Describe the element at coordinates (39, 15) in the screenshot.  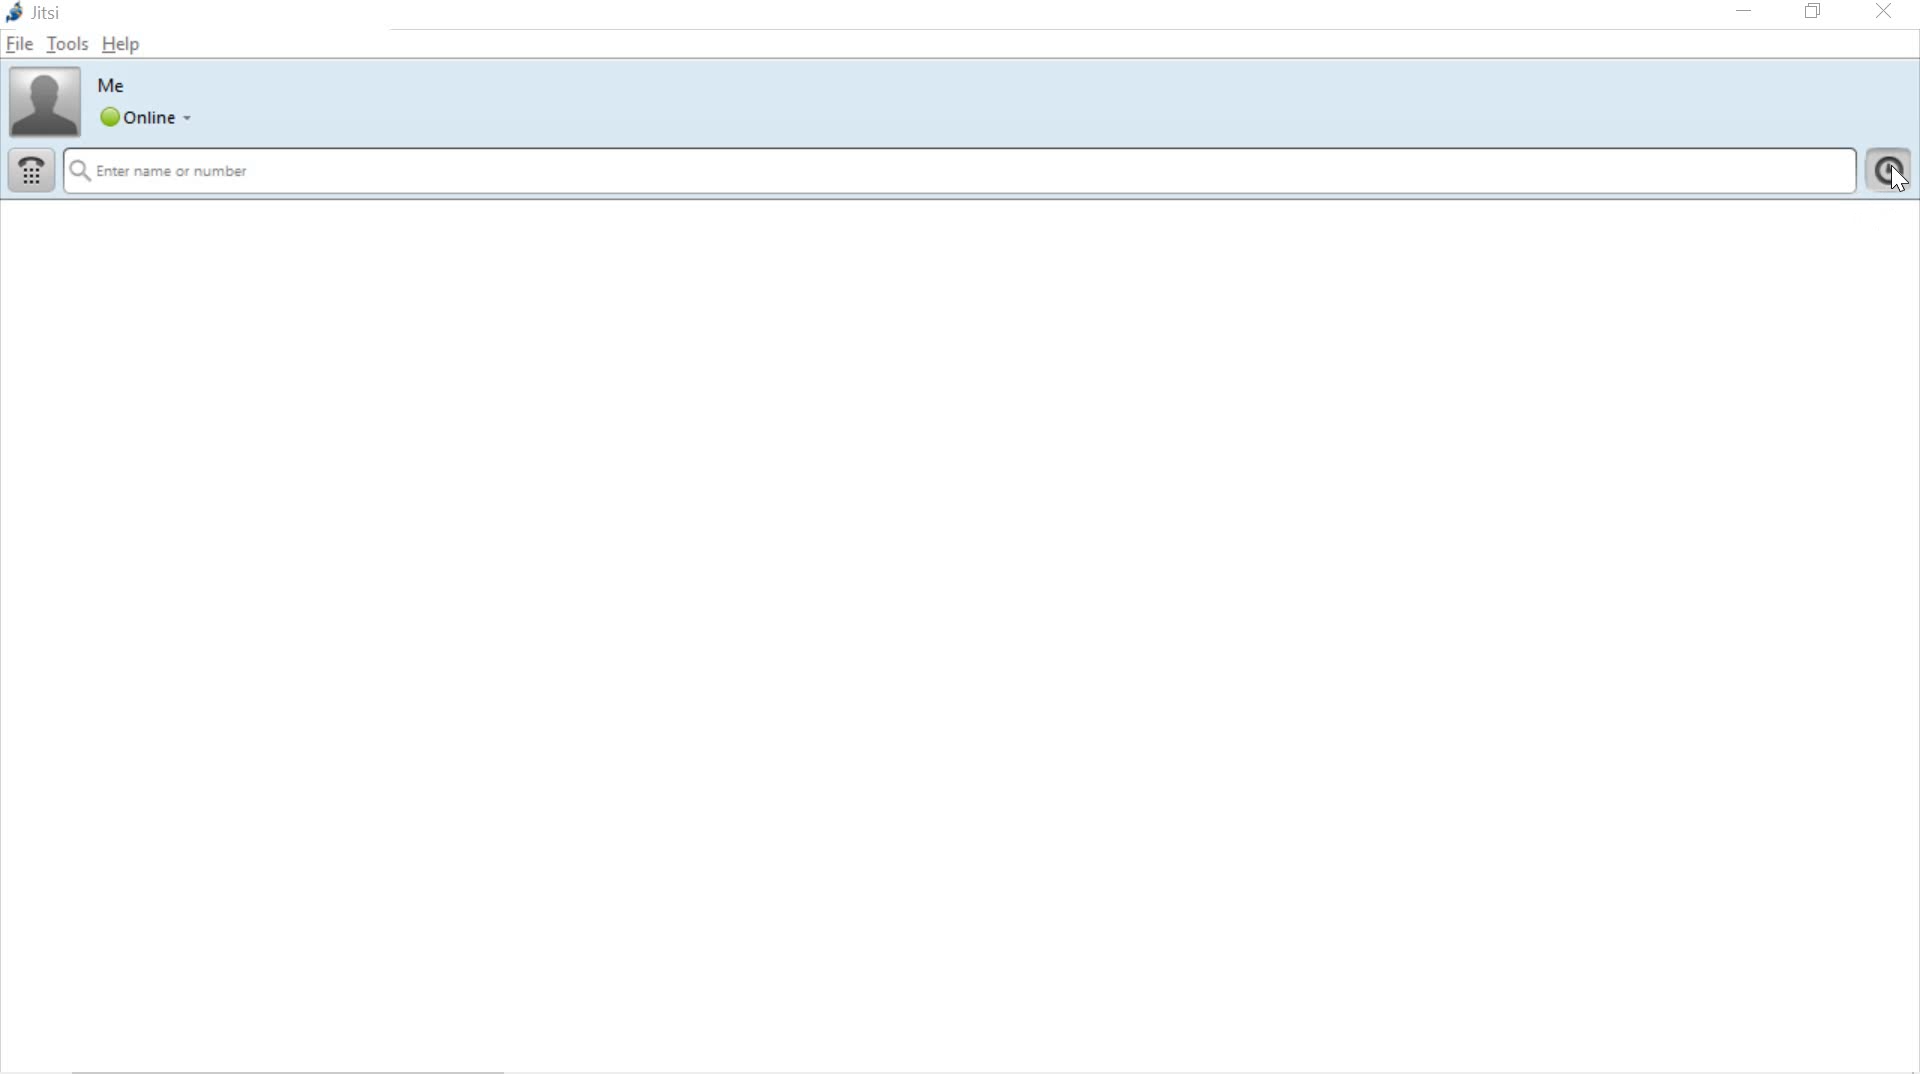
I see `jitsi` at that location.